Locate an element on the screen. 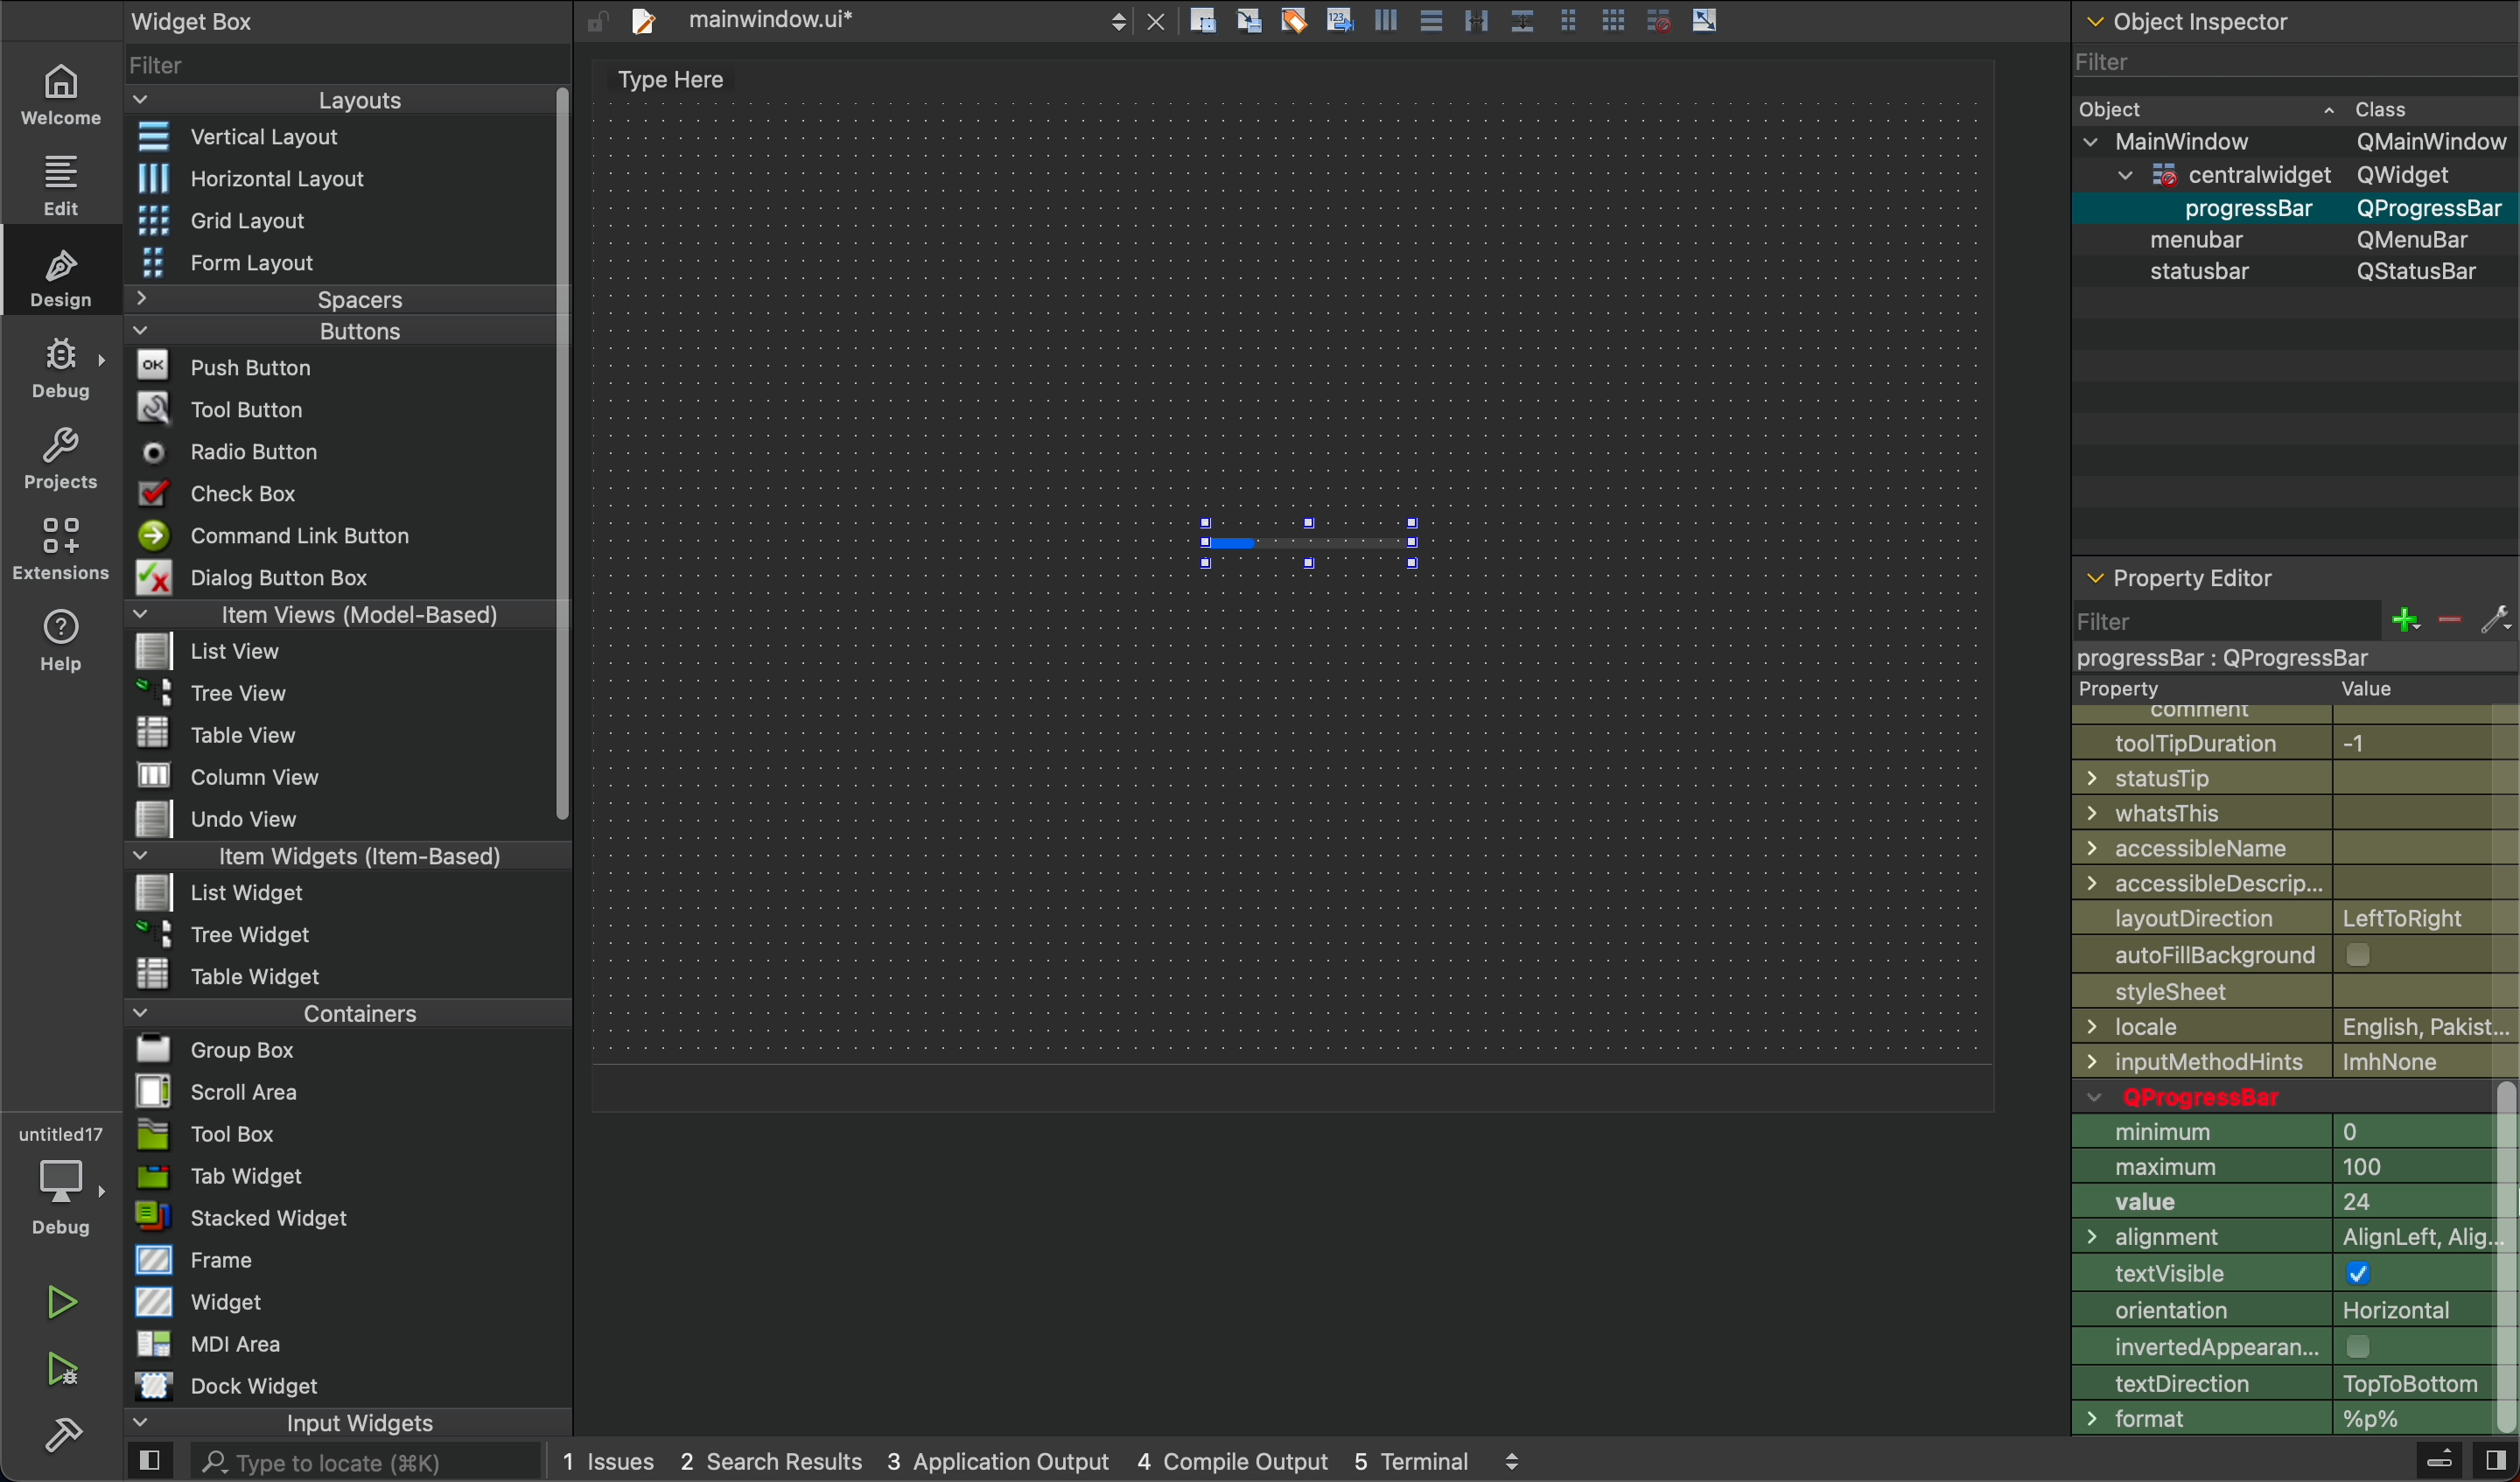  Command button is located at coordinates (284, 535).